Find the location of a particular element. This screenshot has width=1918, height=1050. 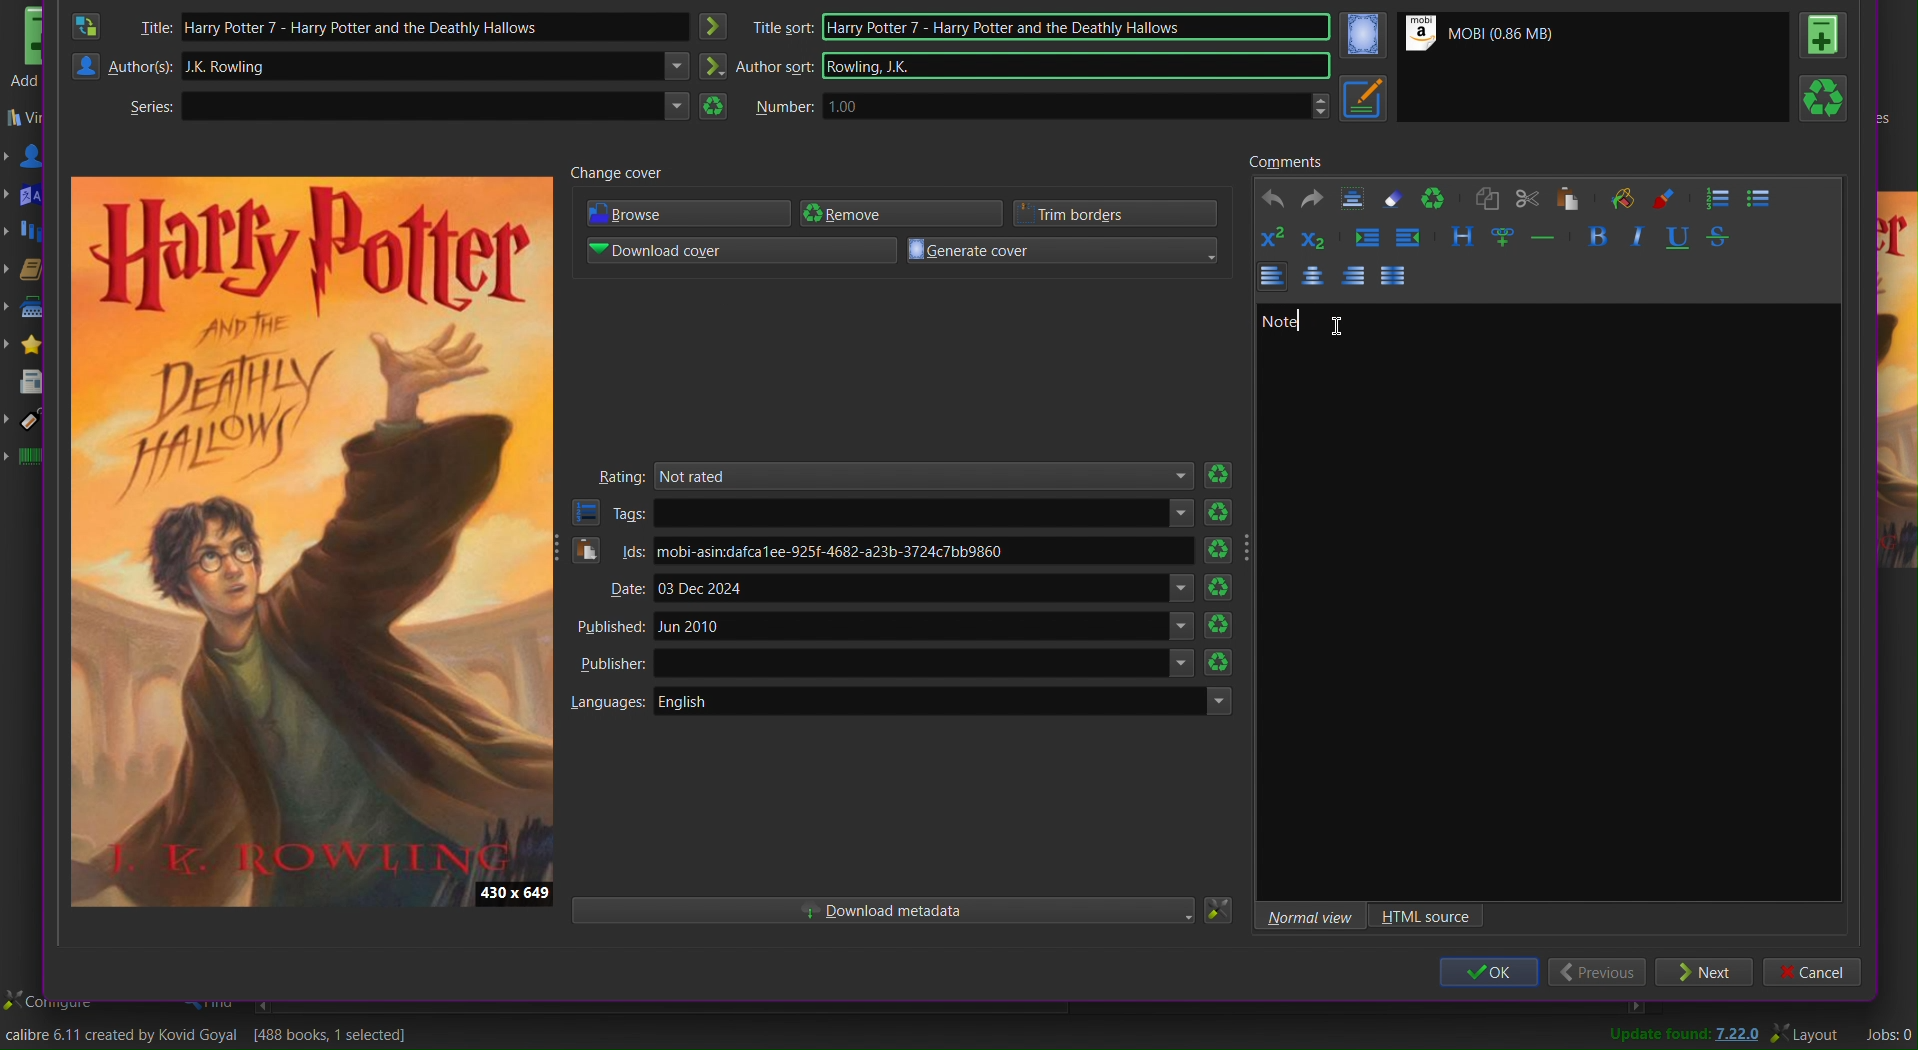

mobi is located at coordinates (924, 550).